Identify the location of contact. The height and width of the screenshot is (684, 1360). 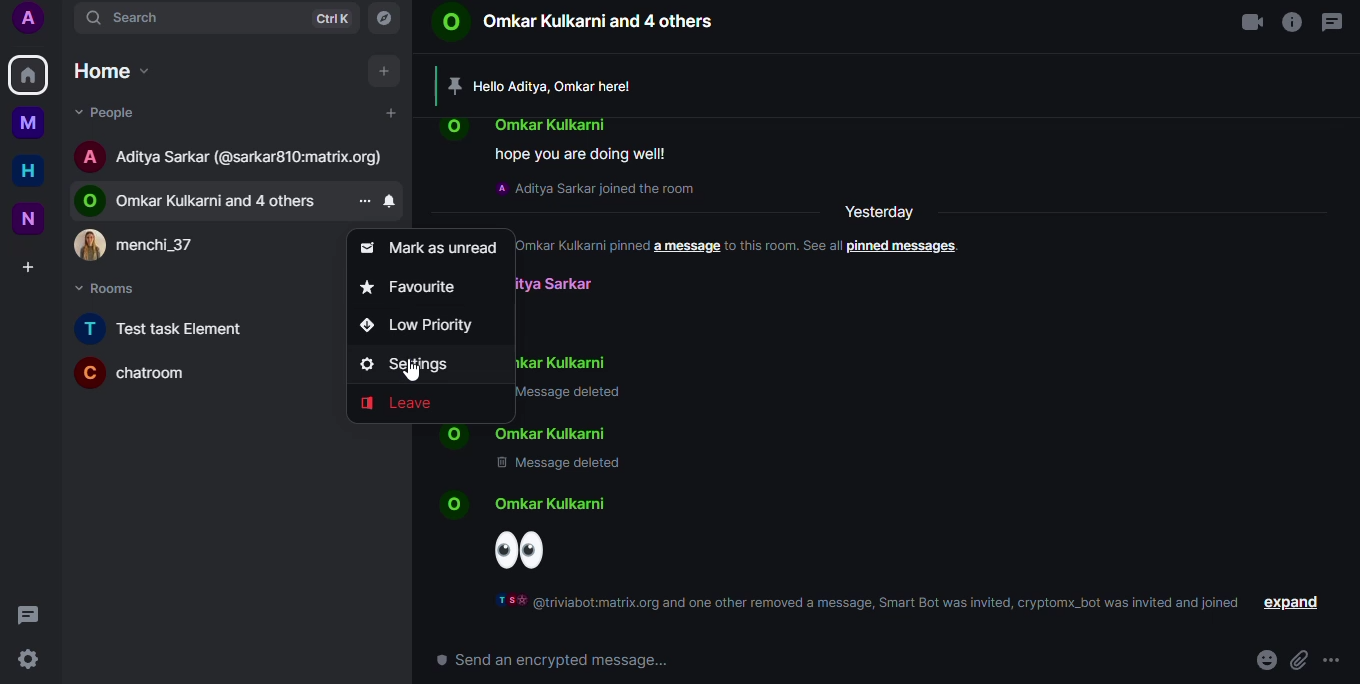
(568, 364).